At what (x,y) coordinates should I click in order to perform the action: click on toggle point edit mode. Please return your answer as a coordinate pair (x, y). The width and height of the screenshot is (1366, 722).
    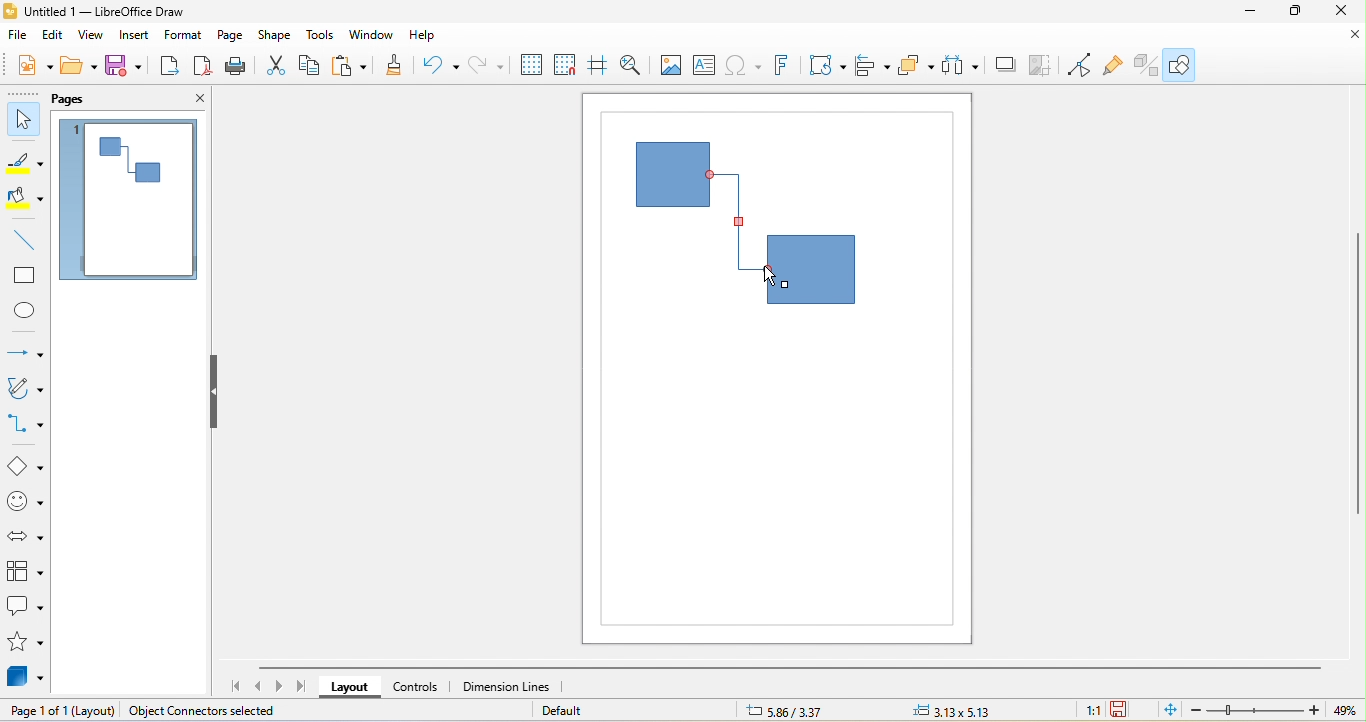
    Looking at the image, I should click on (1084, 64).